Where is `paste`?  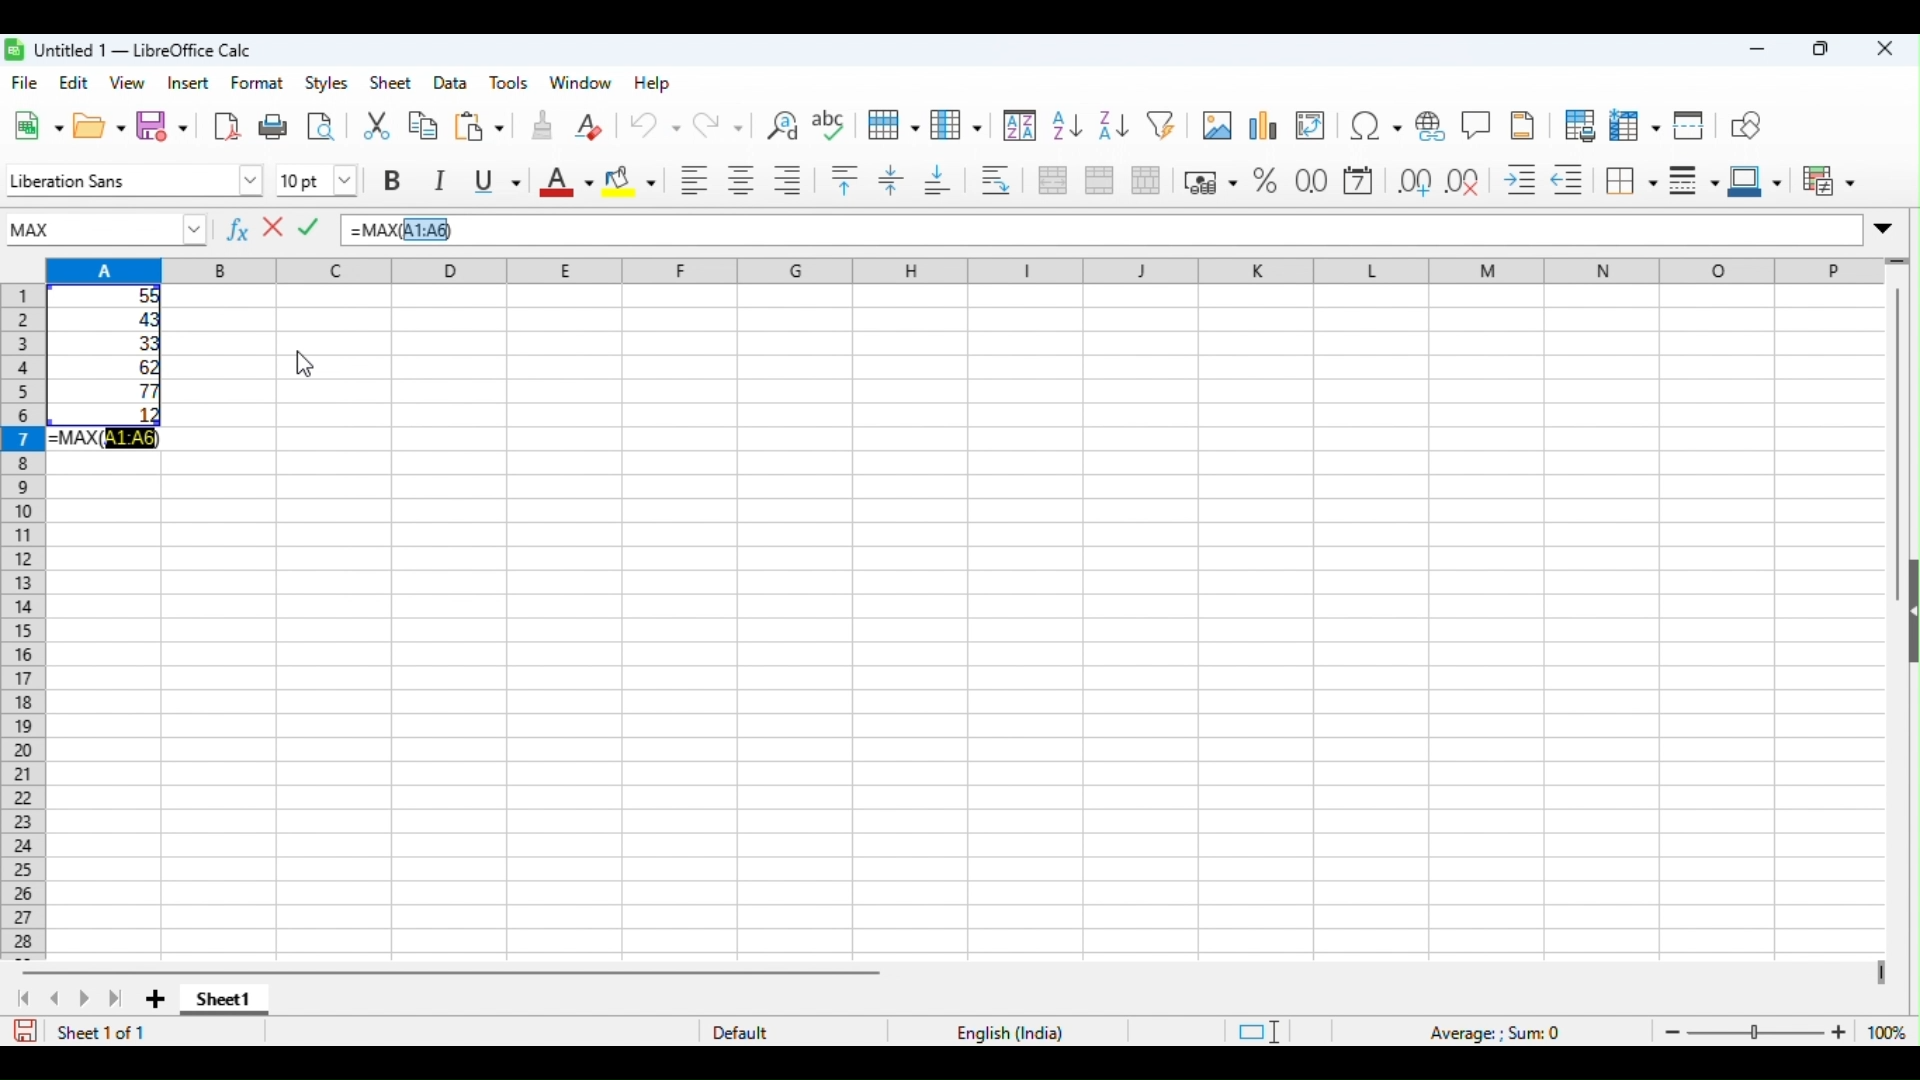
paste is located at coordinates (478, 127).